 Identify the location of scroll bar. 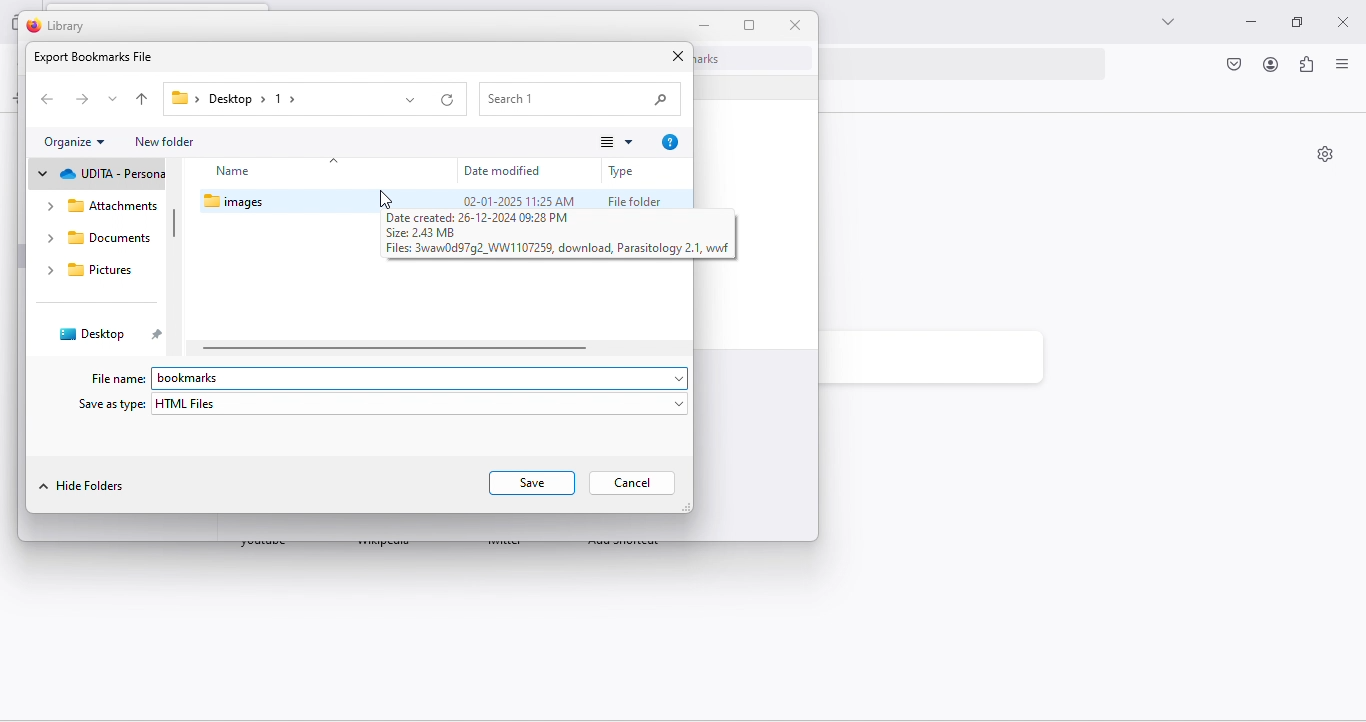
(396, 349).